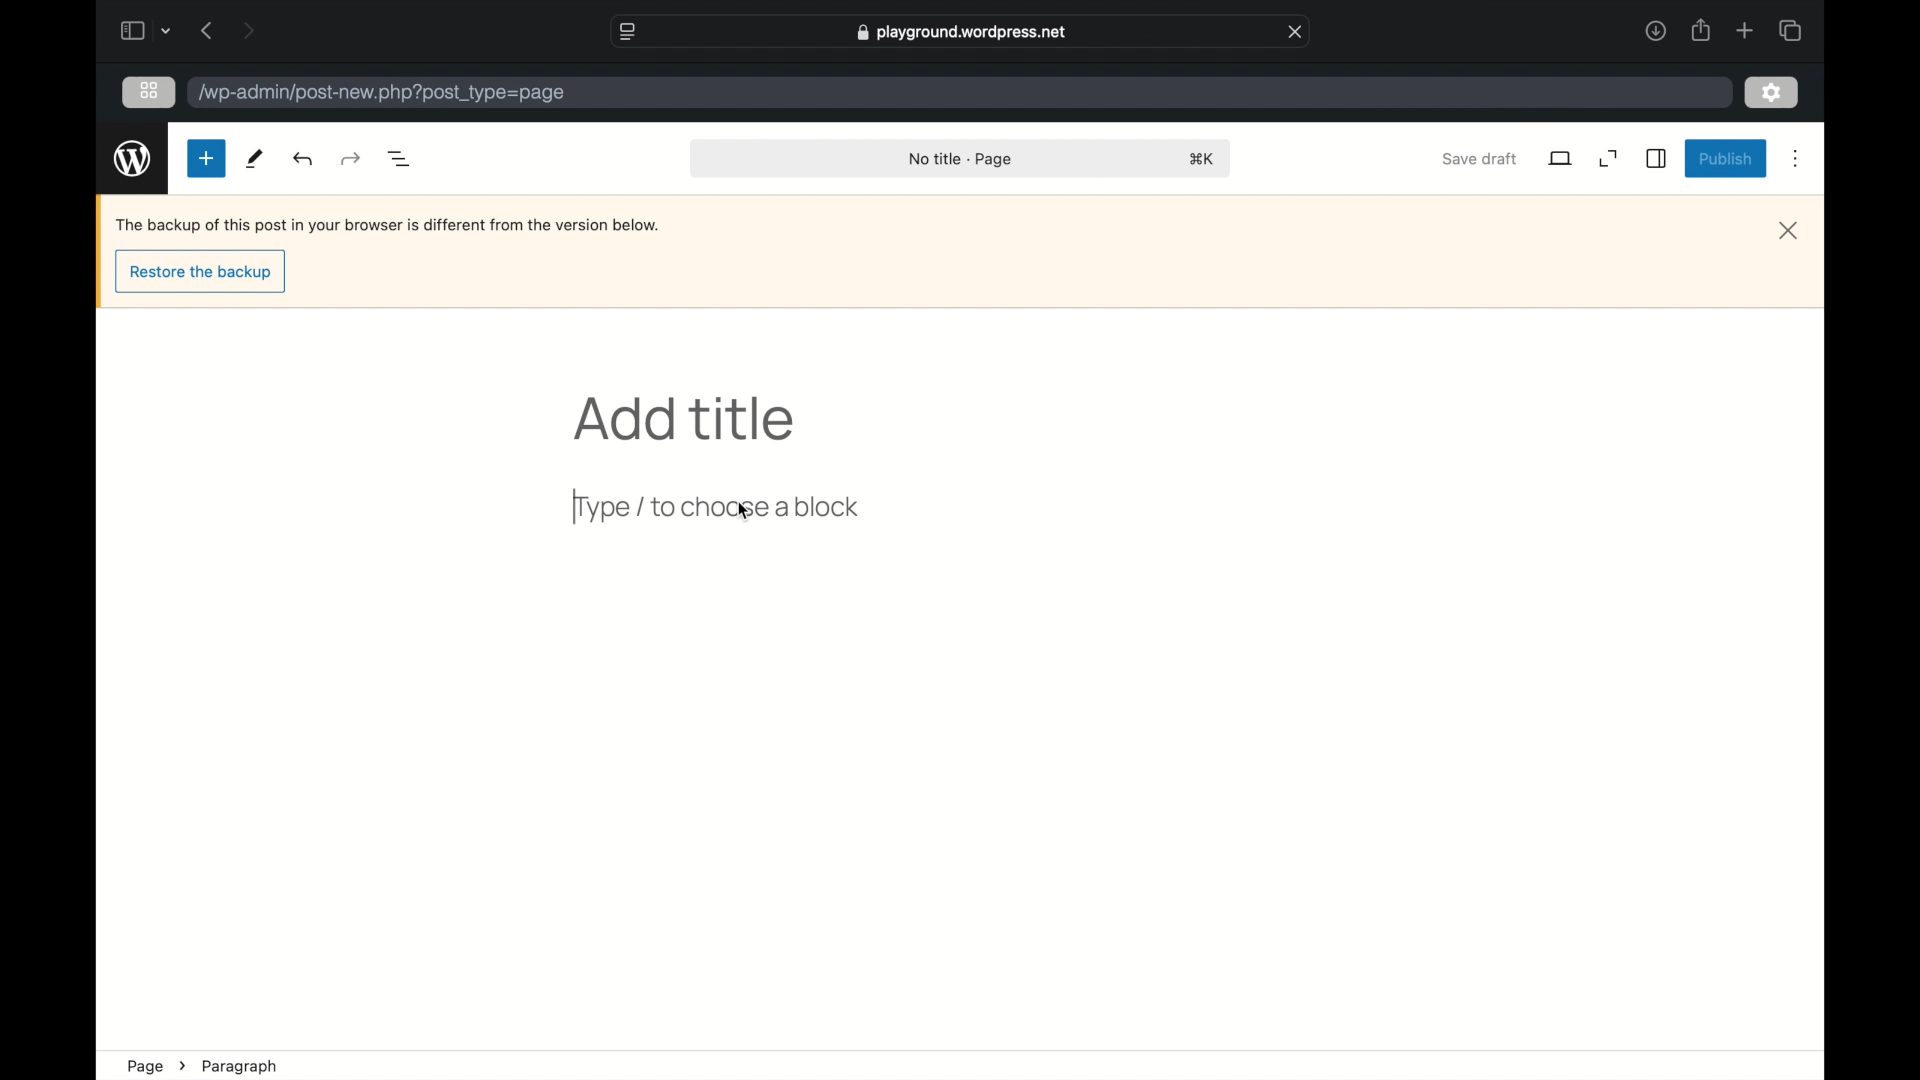 The image size is (1920, 1080). What do you see at coordinates (1478, 158) in the screenshot?
I see `save draft` at bounding box center [1478, 158].